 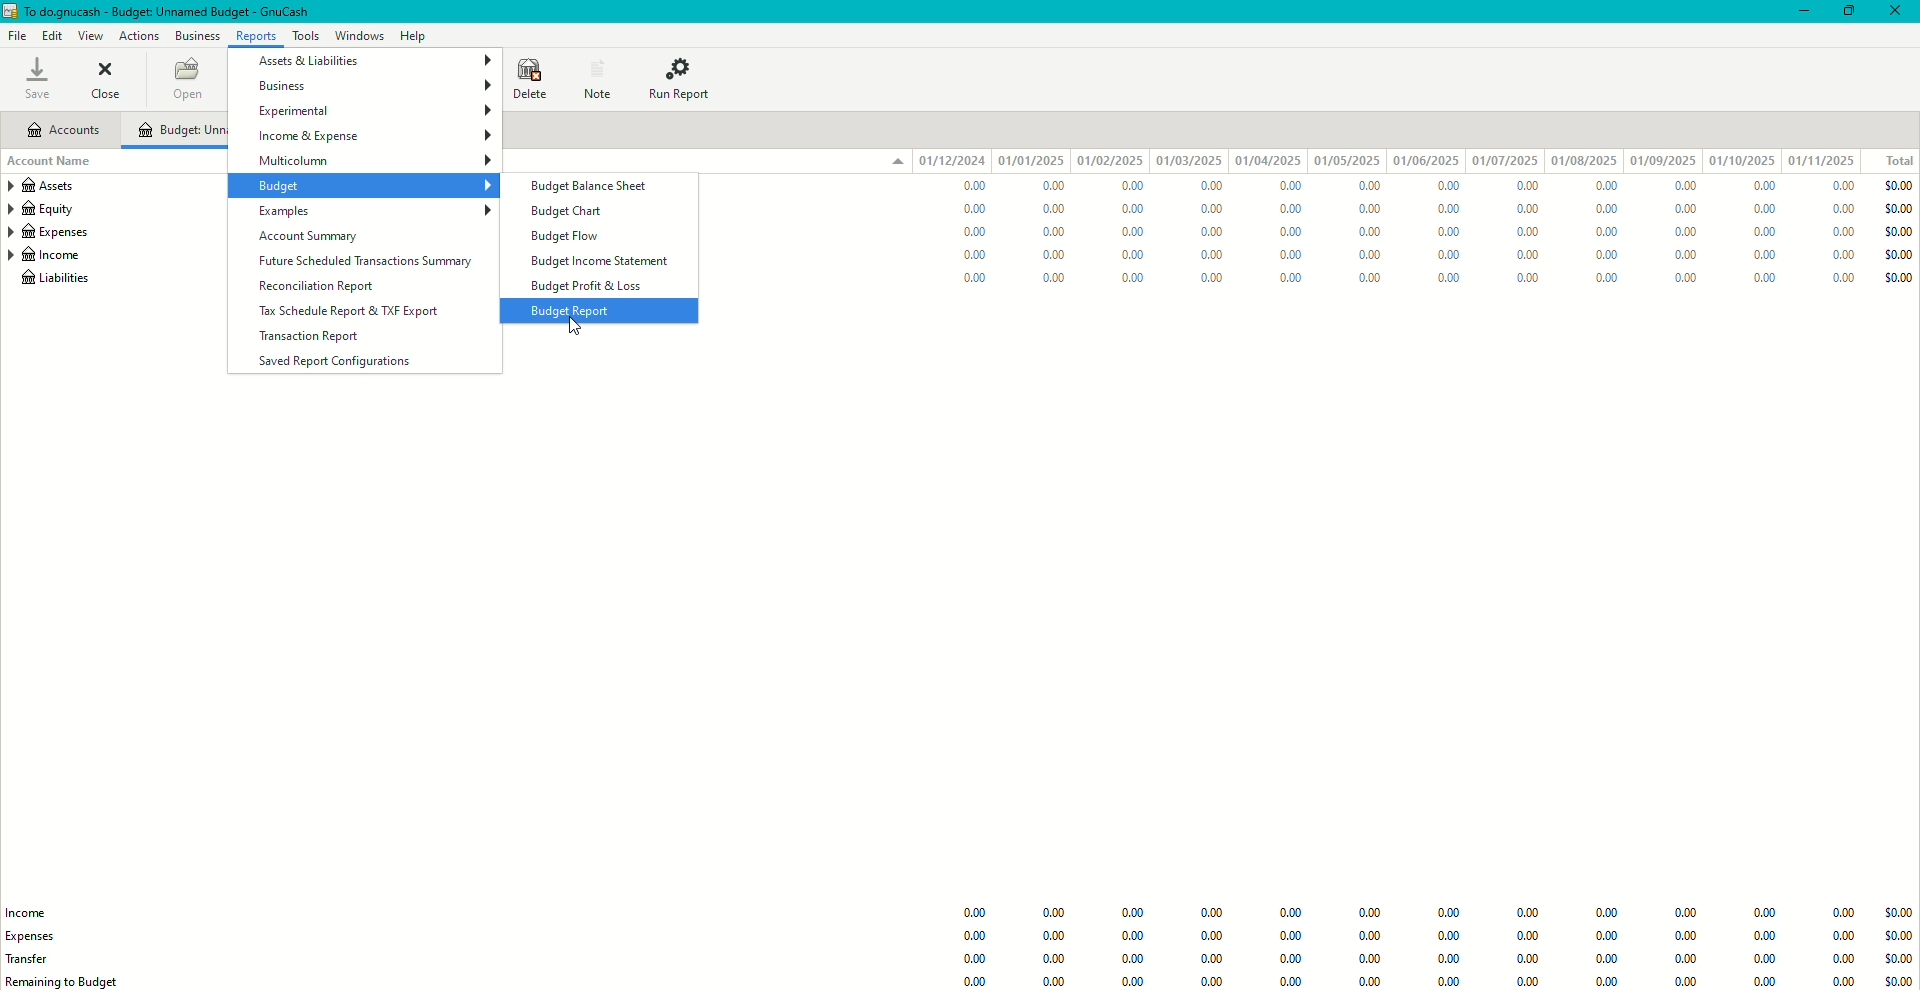 I want to click on Tax Schedule Report, so click(x=350, y=311).